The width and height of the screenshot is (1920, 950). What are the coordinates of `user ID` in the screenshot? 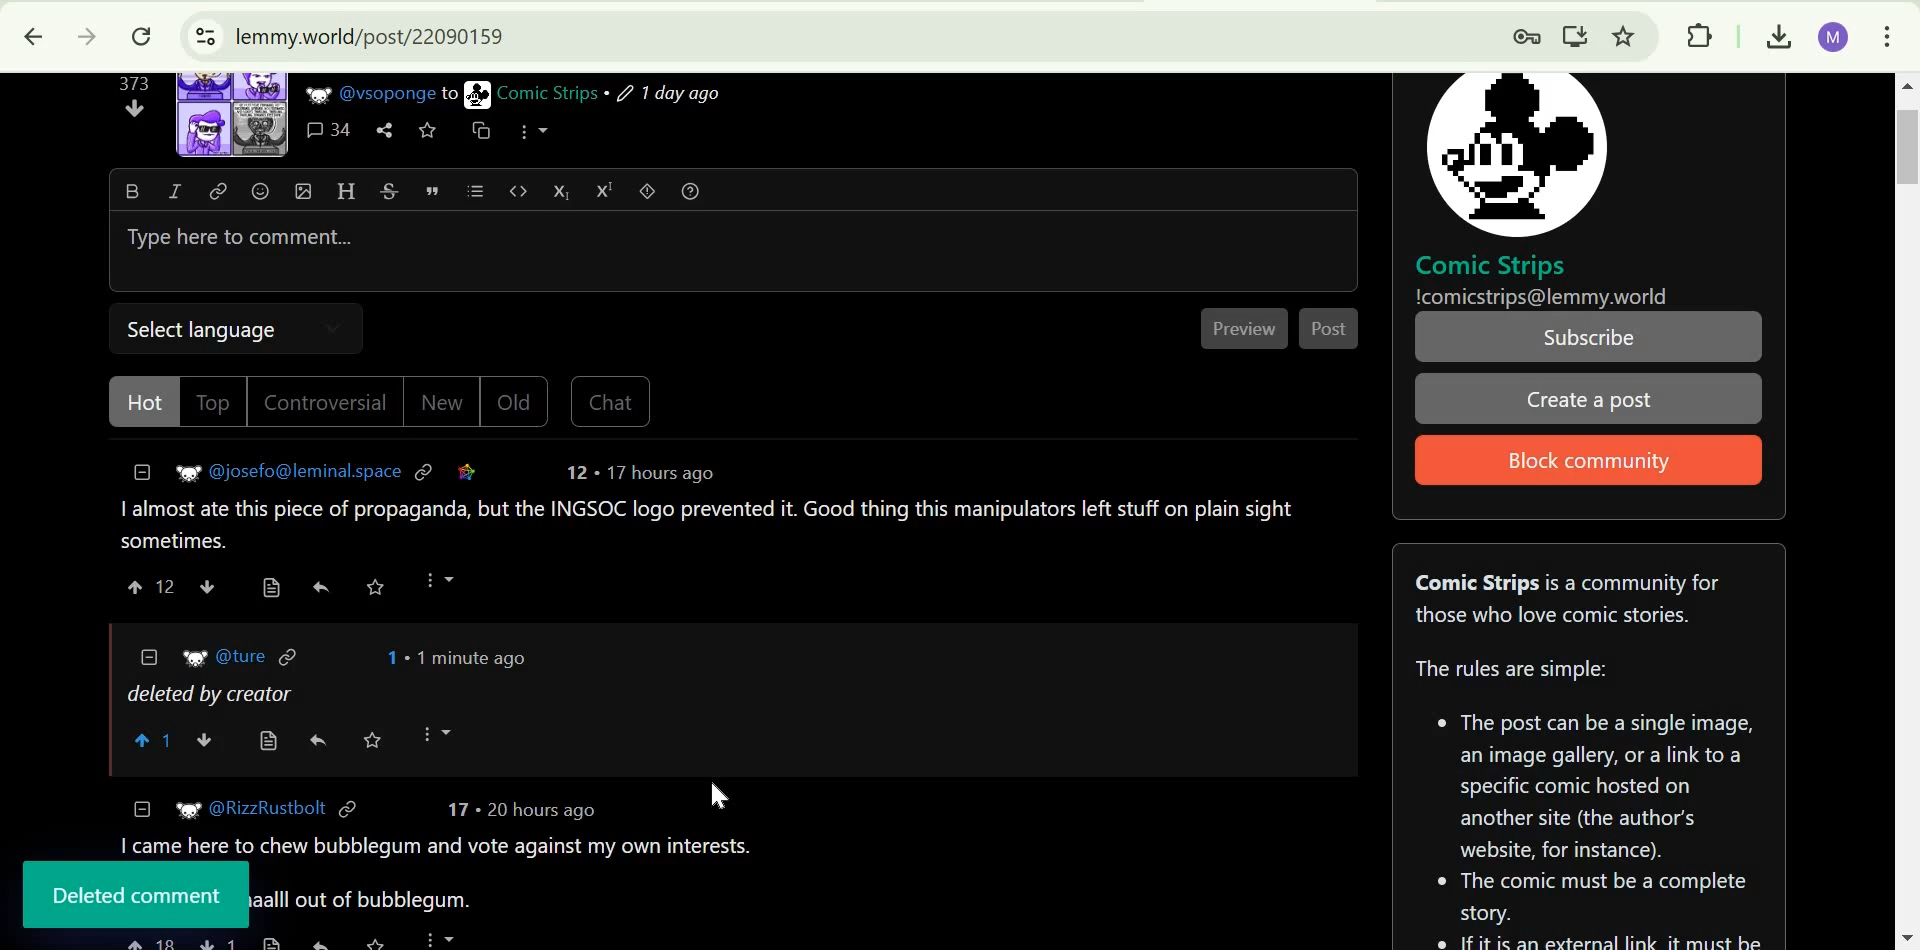 It's located at (307, 470).